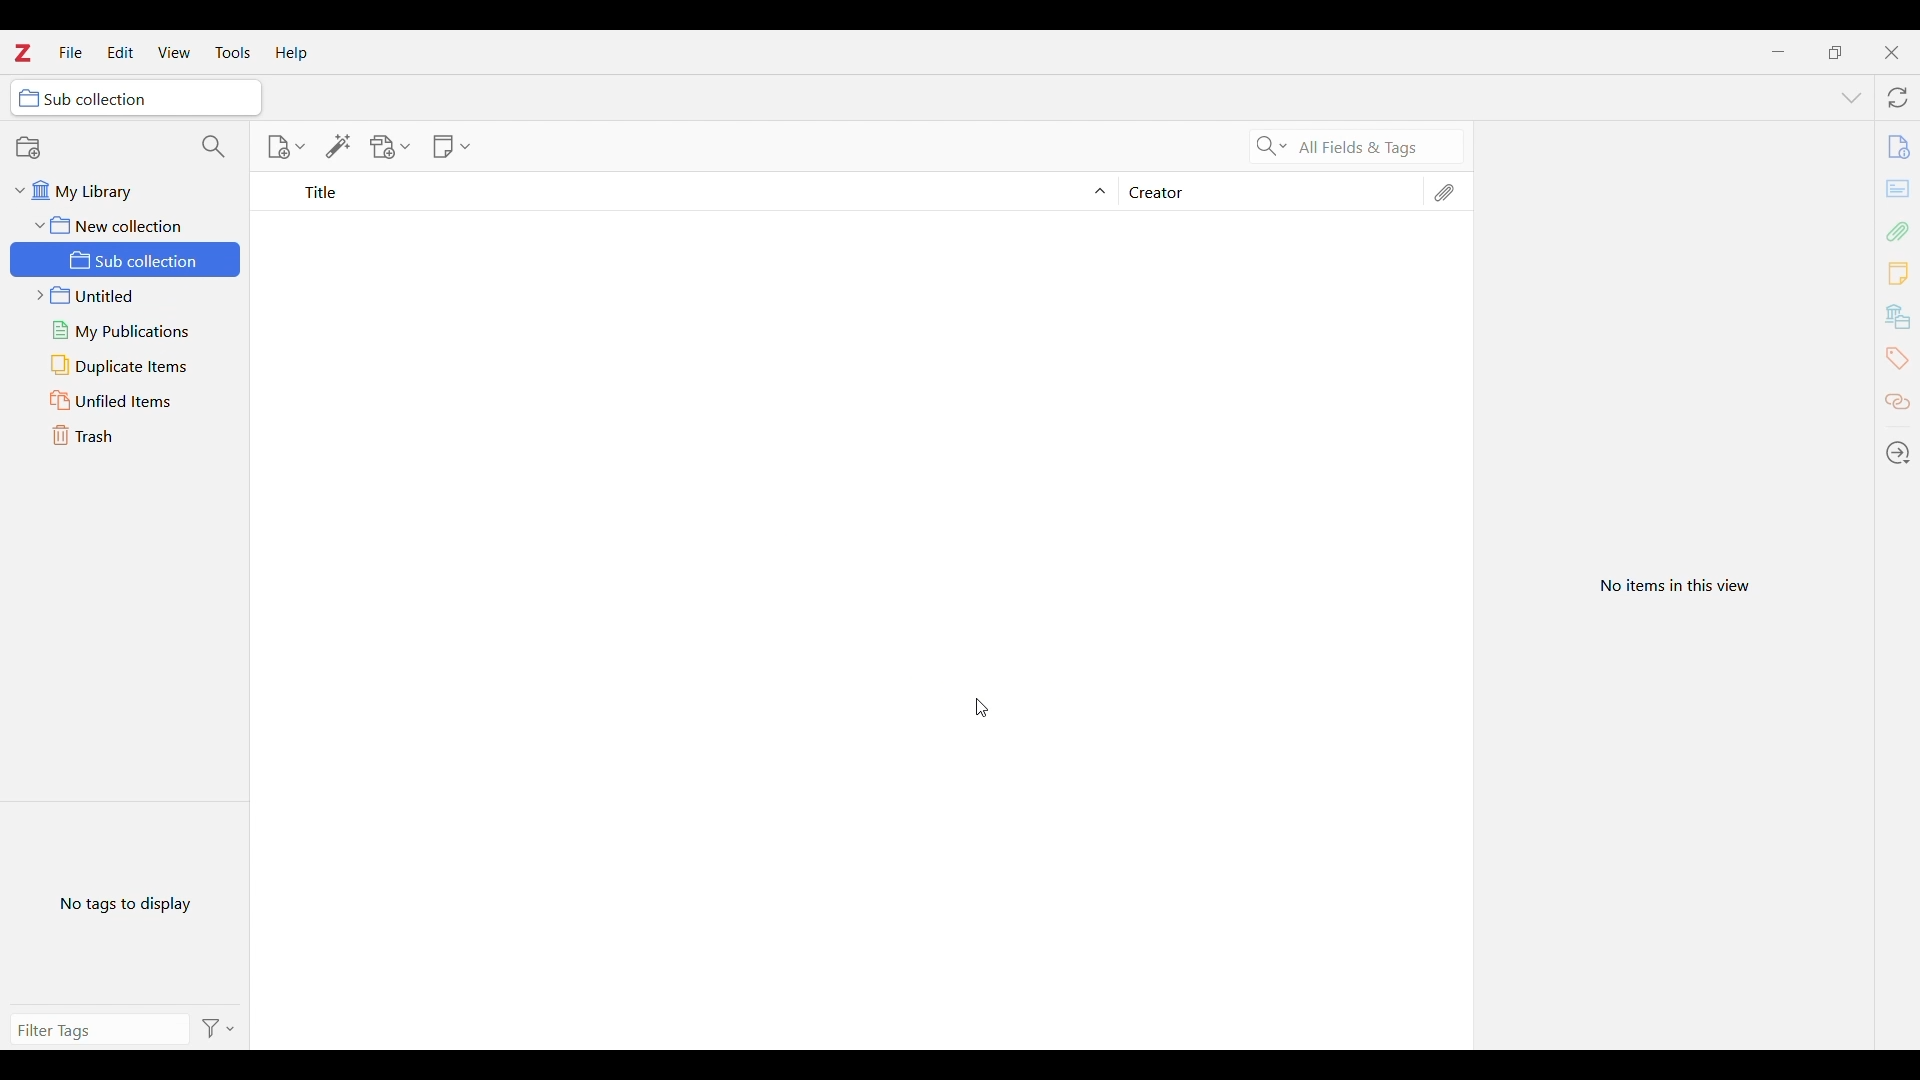 This screenshot has height=1080, width=1920. I want to click on Show interface in a smaller tab, so click(1835, 53).